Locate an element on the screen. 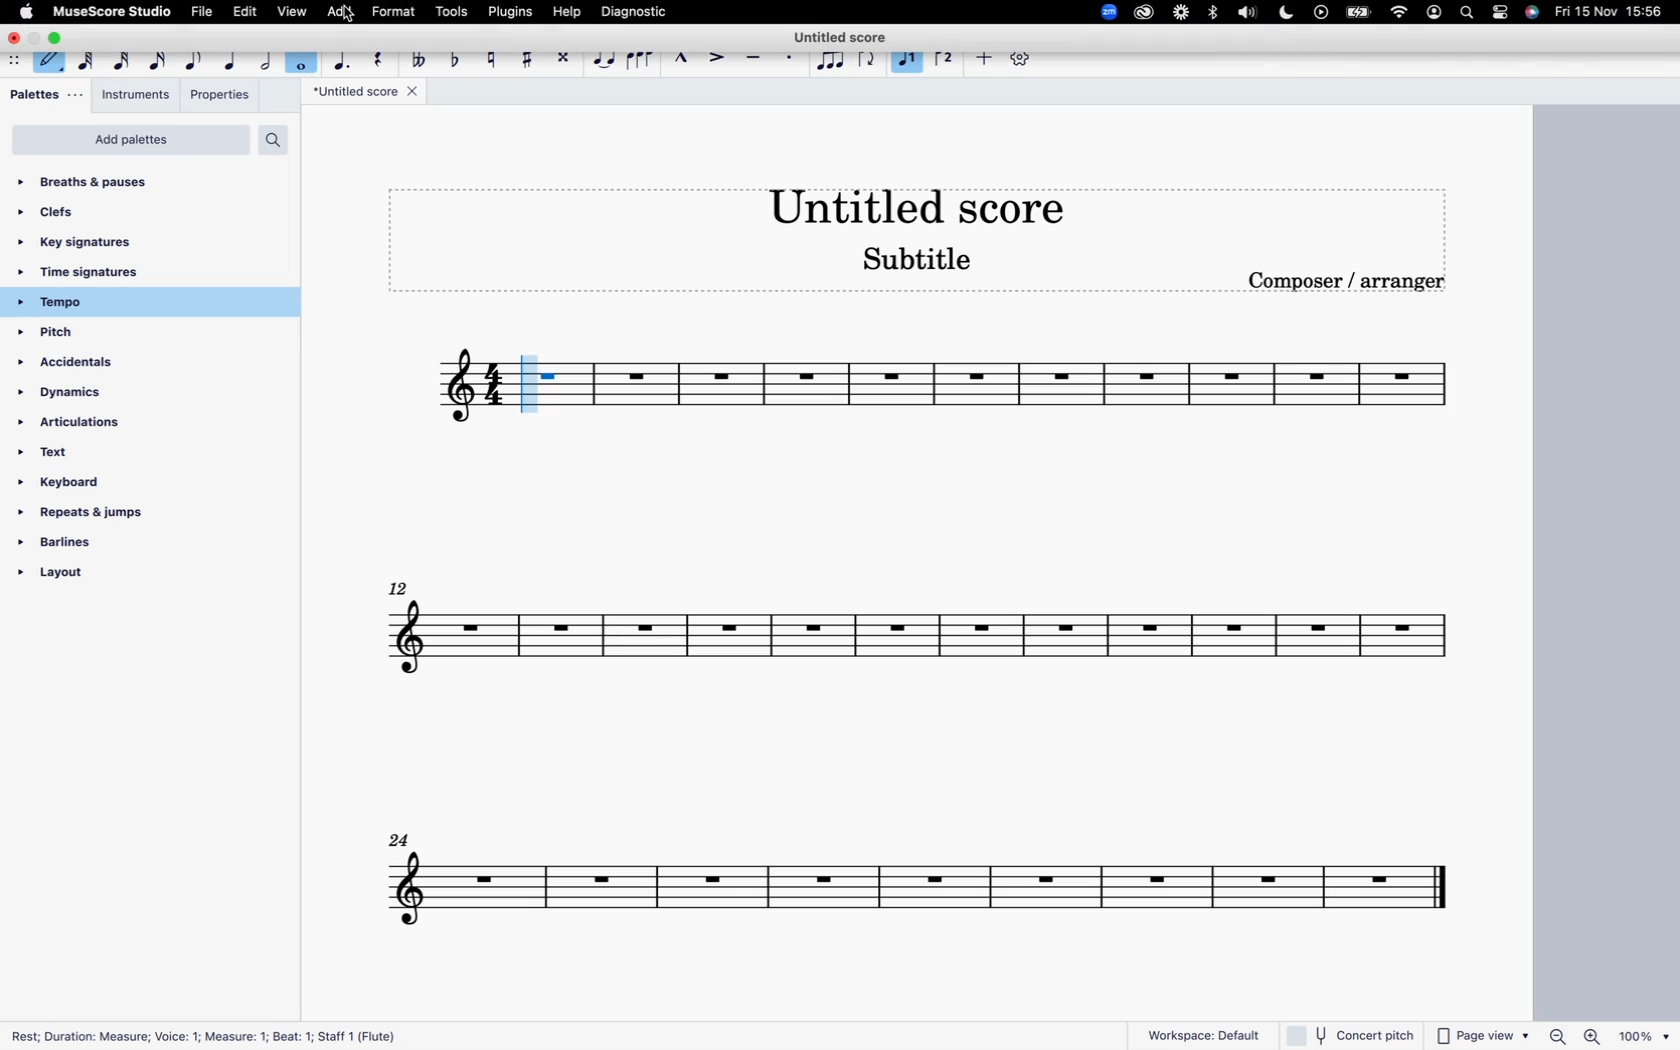 The width and height of the screenshot is (1680, 1050). barlines is located at coordinates (112, 545).